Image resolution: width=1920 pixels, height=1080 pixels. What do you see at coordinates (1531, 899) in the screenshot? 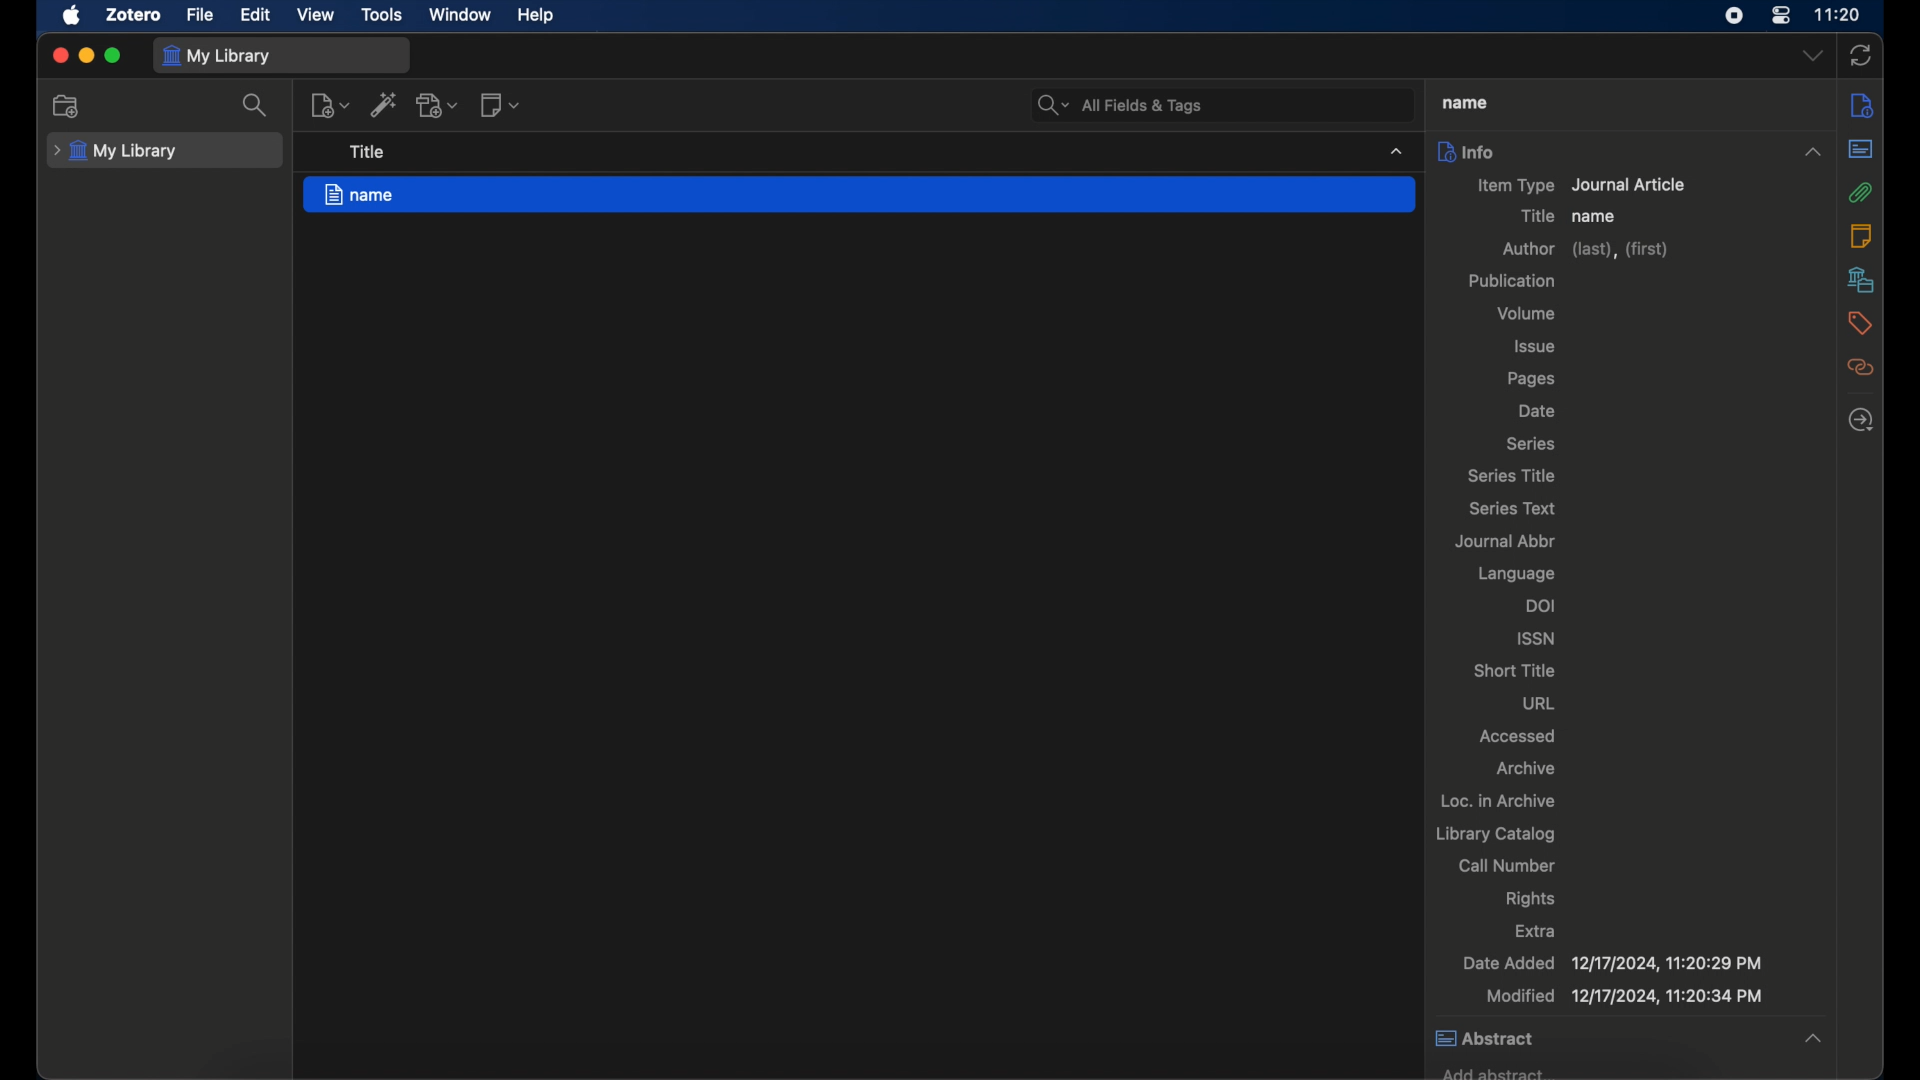
I see `rights` at bounding box center [1531, 899].